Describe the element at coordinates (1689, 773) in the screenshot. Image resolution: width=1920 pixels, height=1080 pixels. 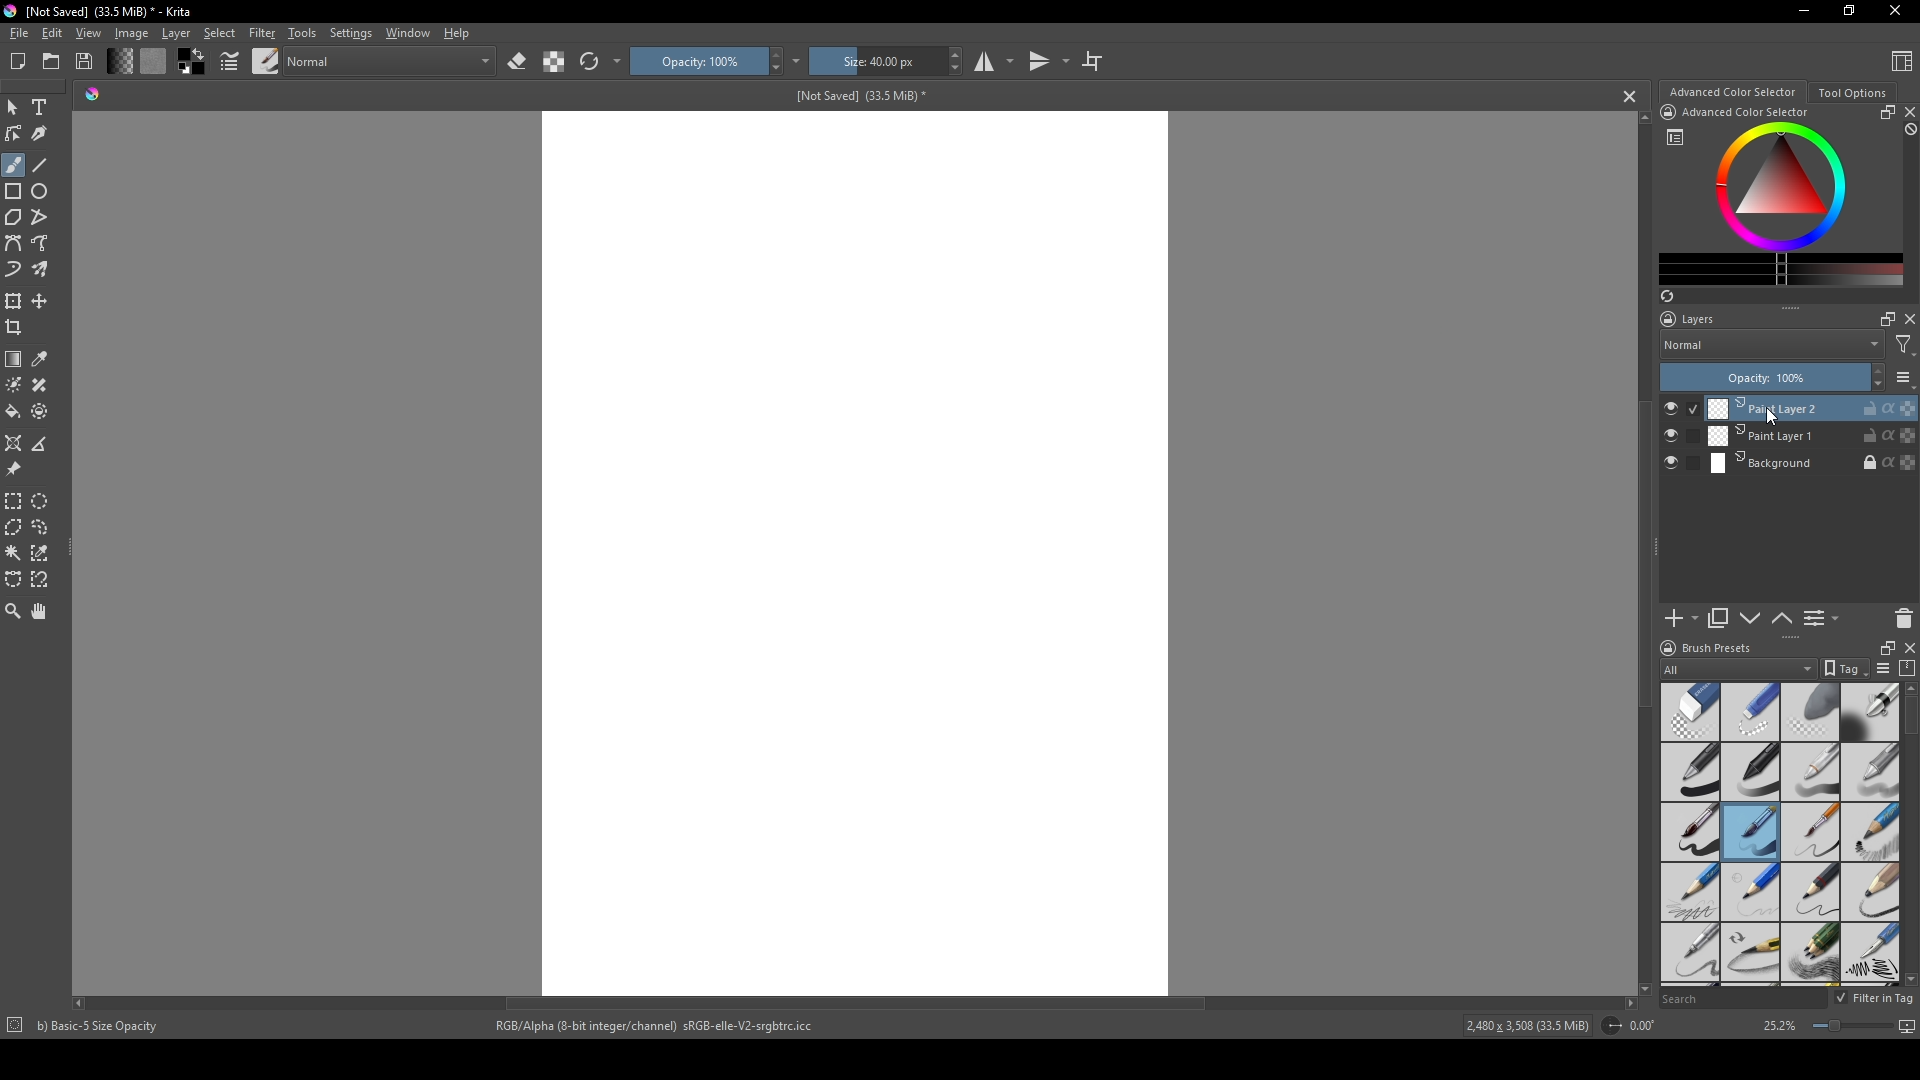
I see `pen` at that location.